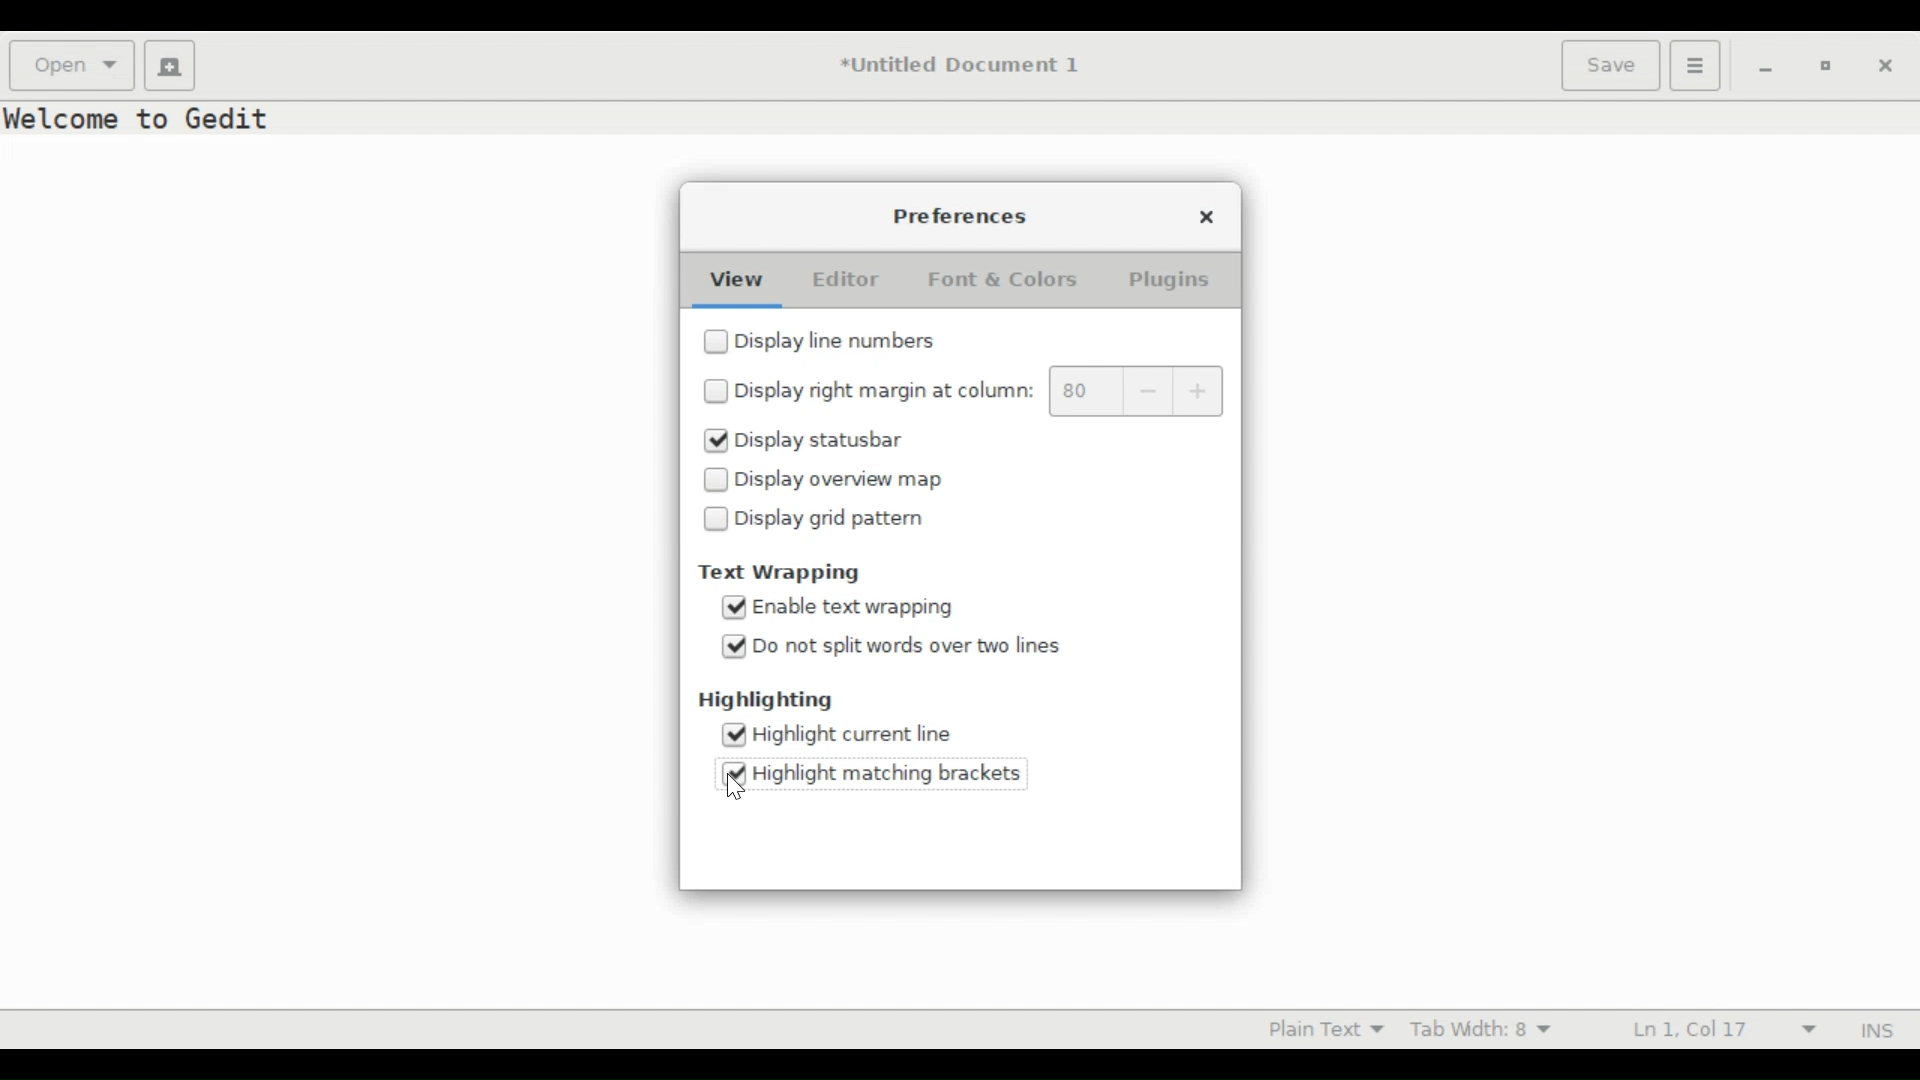 The width and height of the screenshot is (1920, 1080). I want to click on Highlighting, so click(761, 700).